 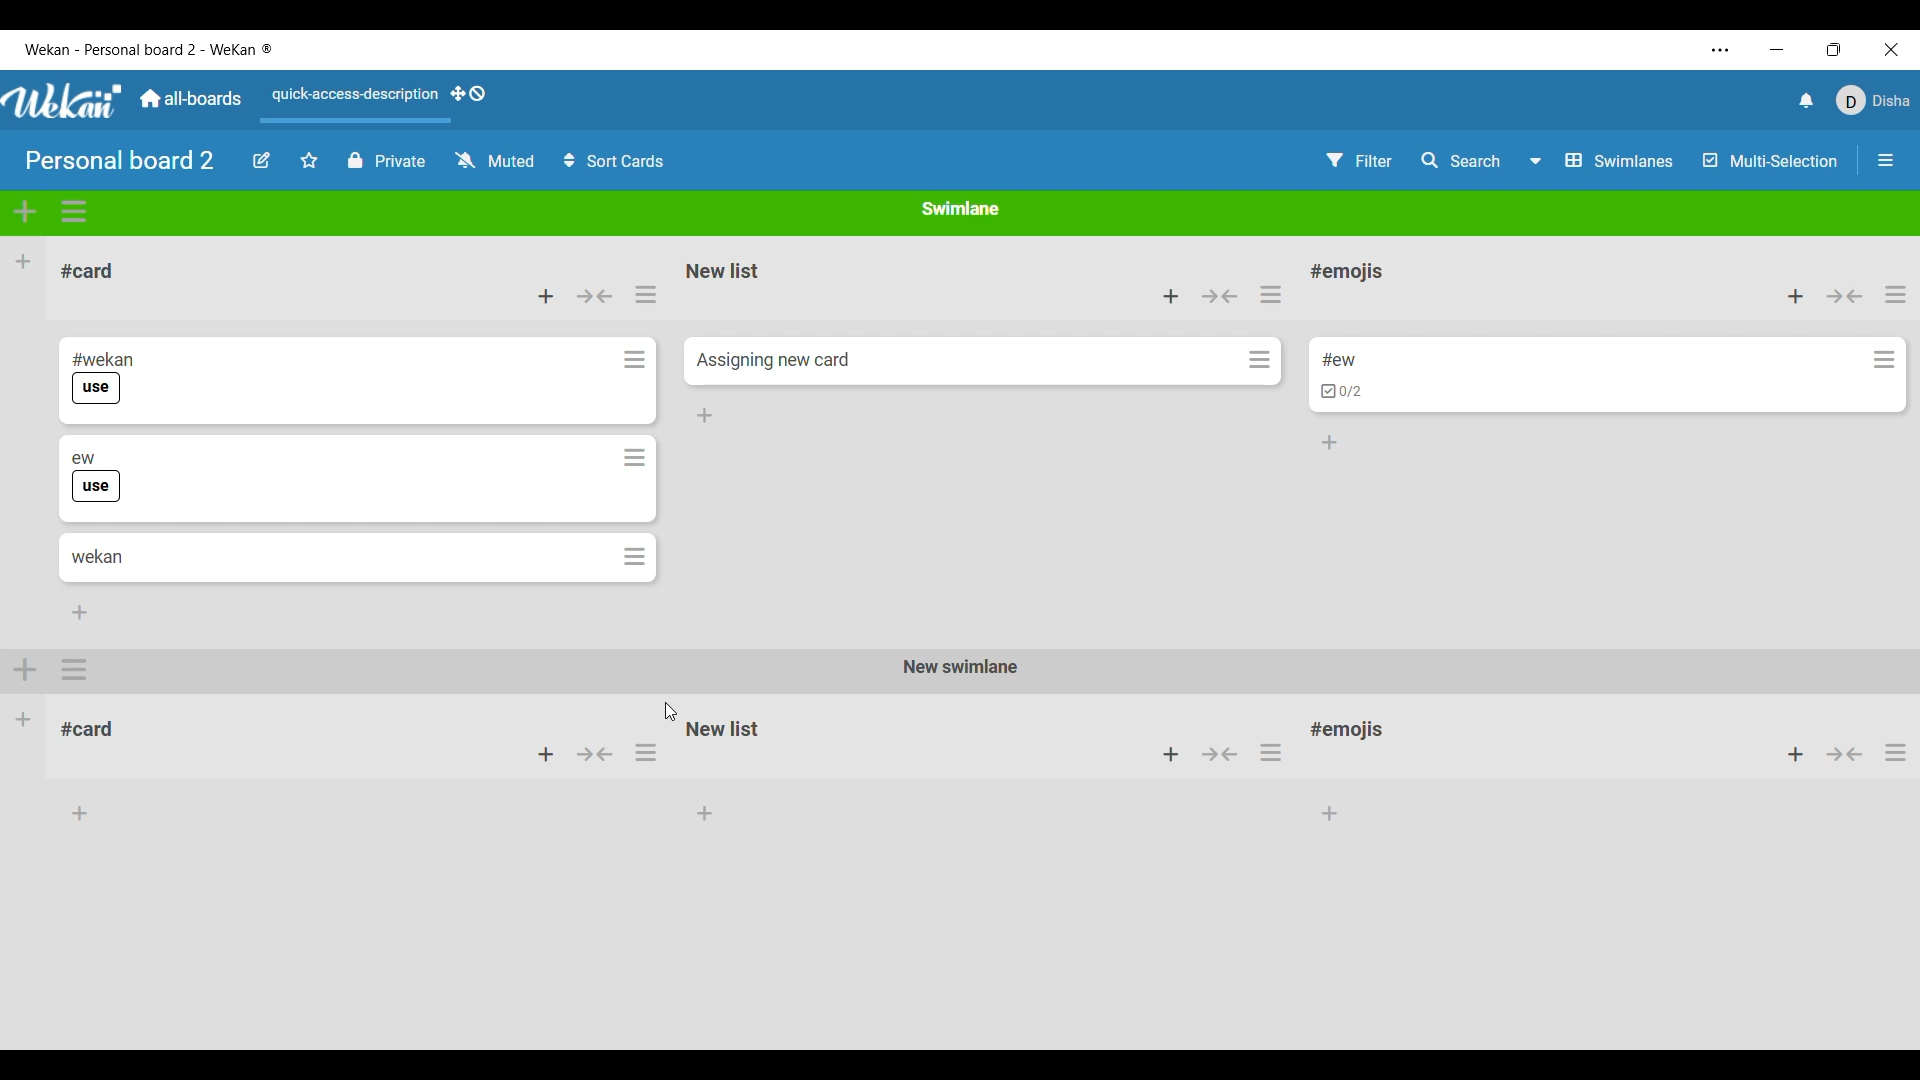 I want to click on Add card to top of list, so click(x=546, y=296).